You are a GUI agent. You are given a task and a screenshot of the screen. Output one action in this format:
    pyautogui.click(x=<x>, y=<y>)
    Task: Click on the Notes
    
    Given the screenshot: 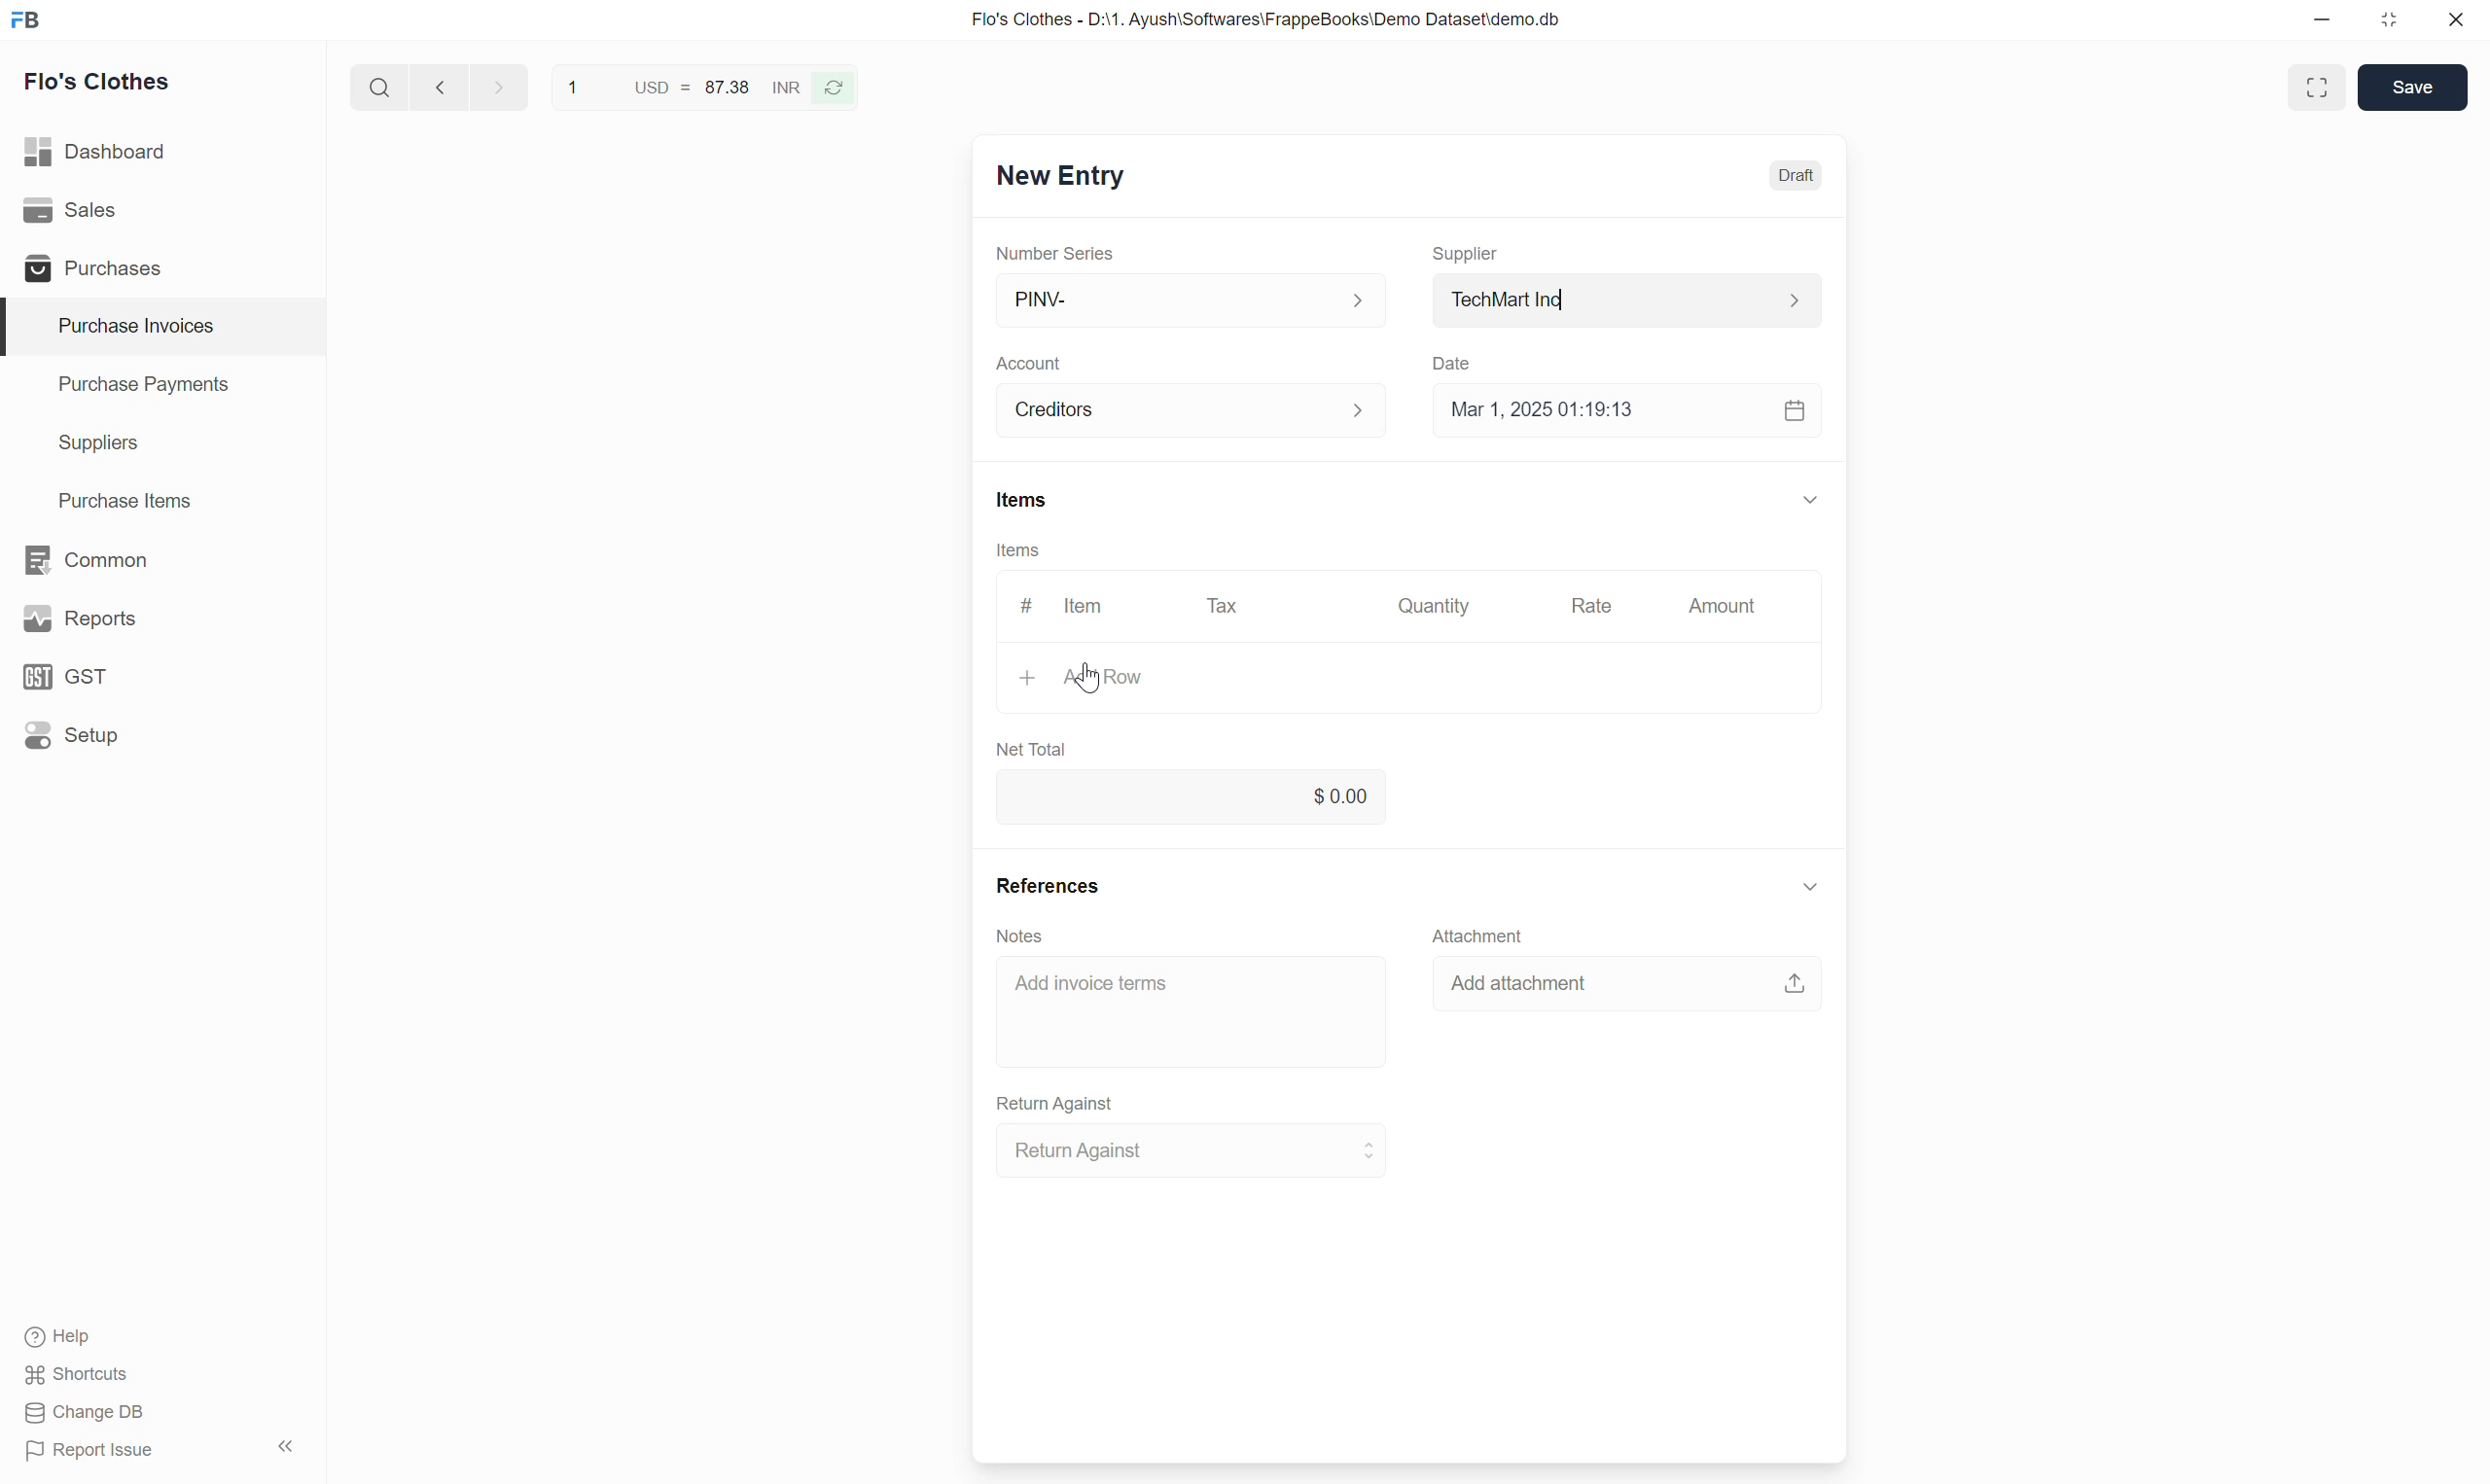 What is the action you would take?
    pyautogui.click(x=1024, y=937)
    